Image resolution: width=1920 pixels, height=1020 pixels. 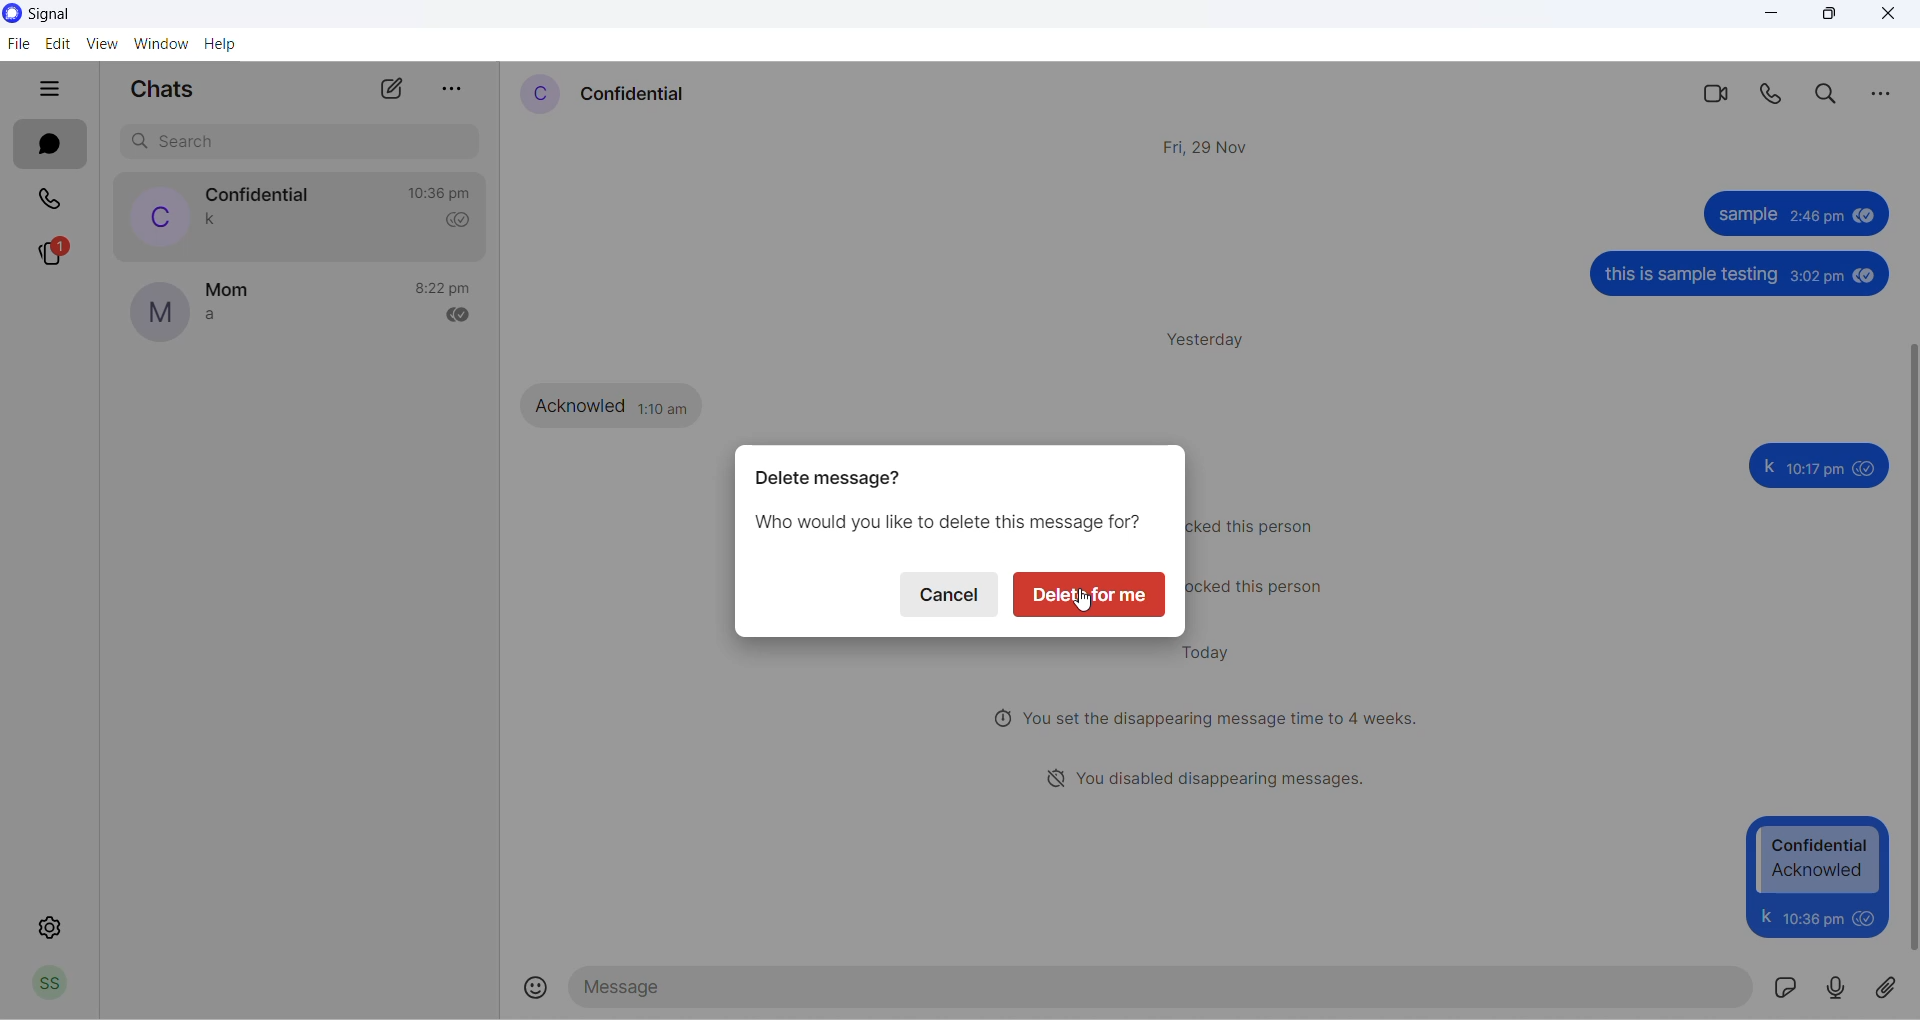 I want to click on 2:46 pm, so click(x=1815, y=216).